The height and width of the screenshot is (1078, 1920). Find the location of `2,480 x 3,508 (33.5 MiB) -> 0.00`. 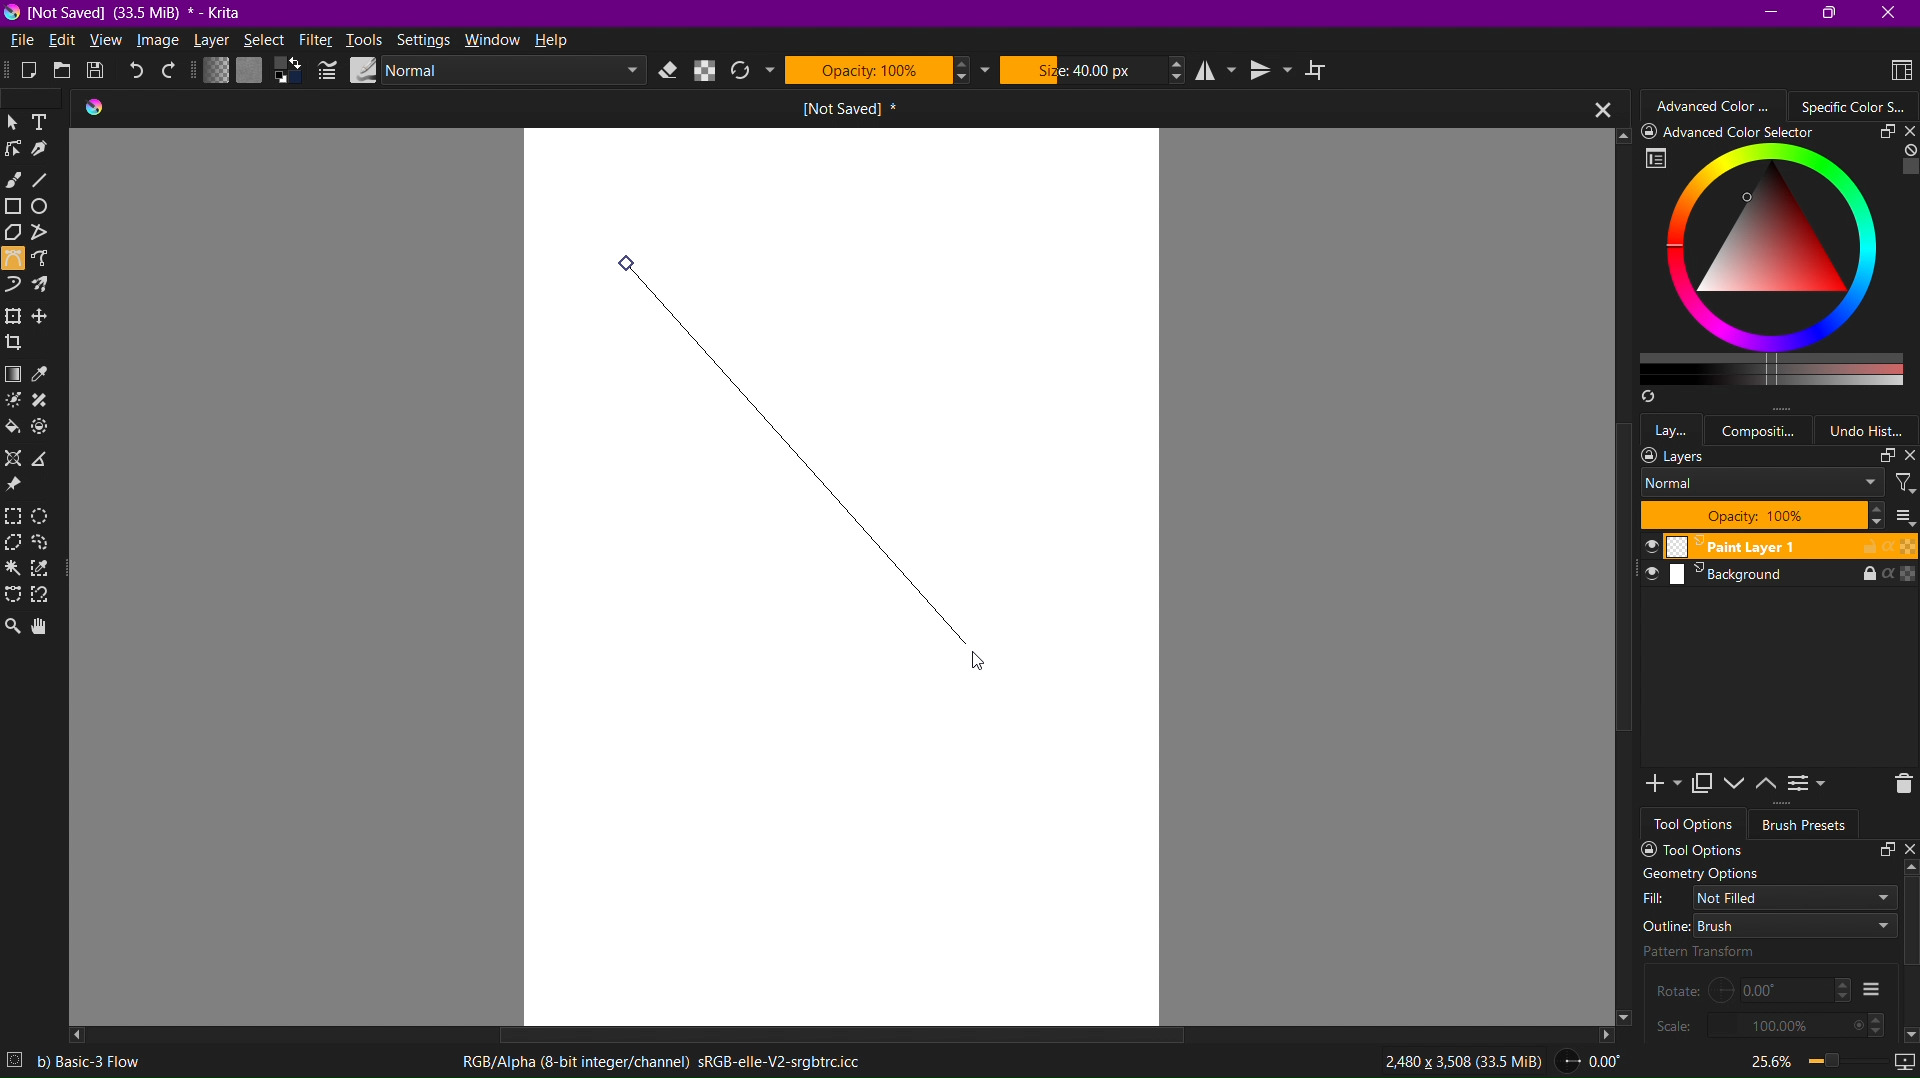

2,480 x 3,508 (33.5 MiB) -> 0.00 is located at coordinates (1494, 1064).